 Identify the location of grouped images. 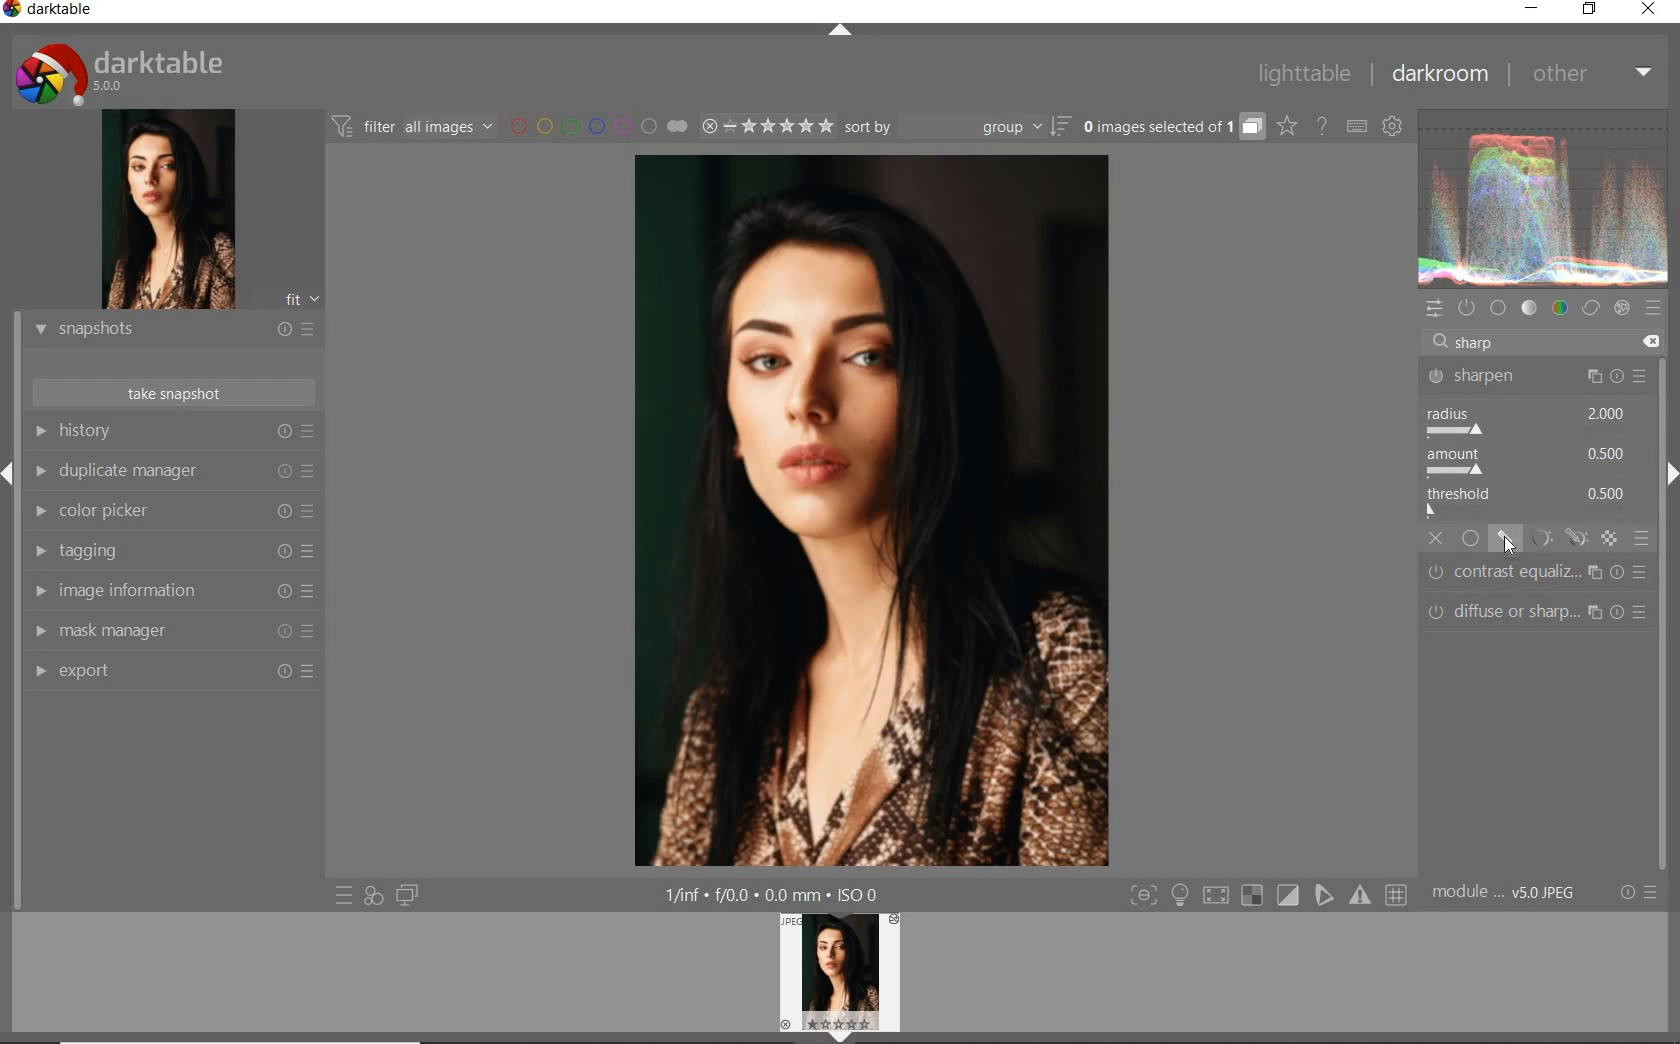
(1174, 128).